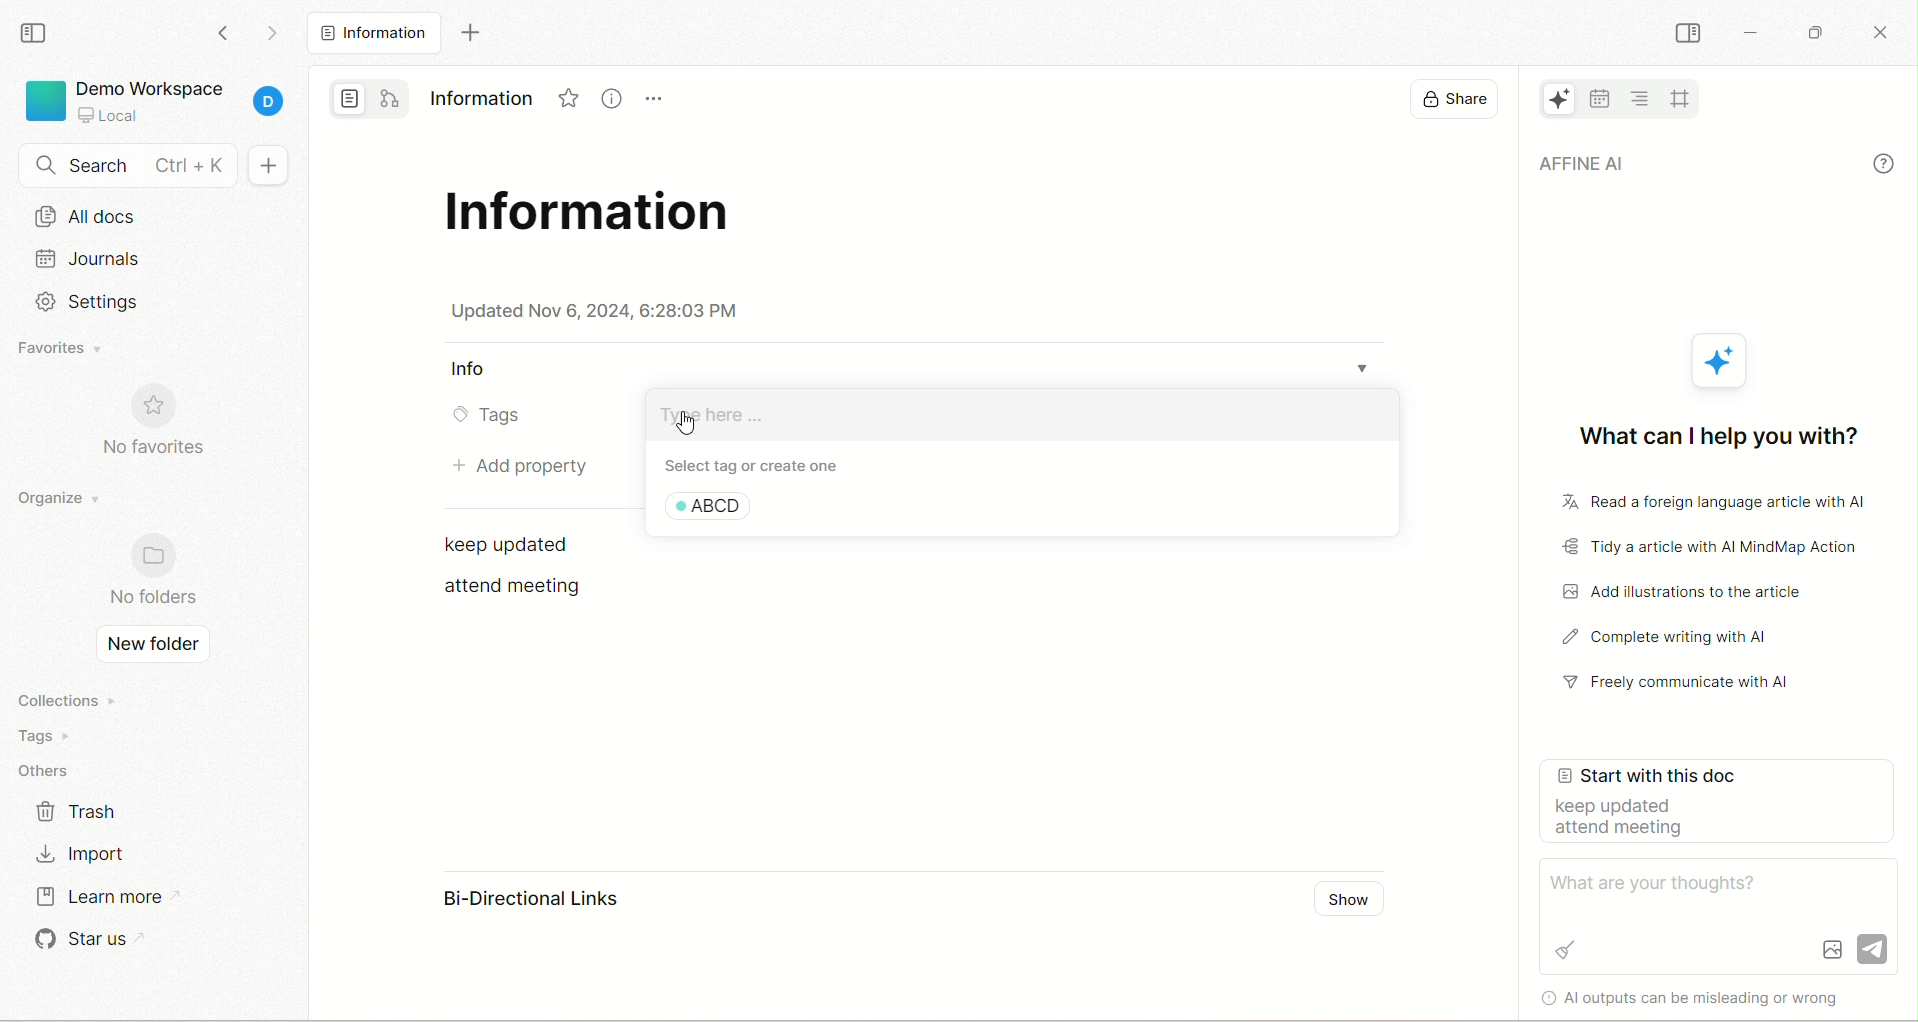  Describe the element at coordinates (1721, 809) in the screenshot. I see `start with this doc` at that location.